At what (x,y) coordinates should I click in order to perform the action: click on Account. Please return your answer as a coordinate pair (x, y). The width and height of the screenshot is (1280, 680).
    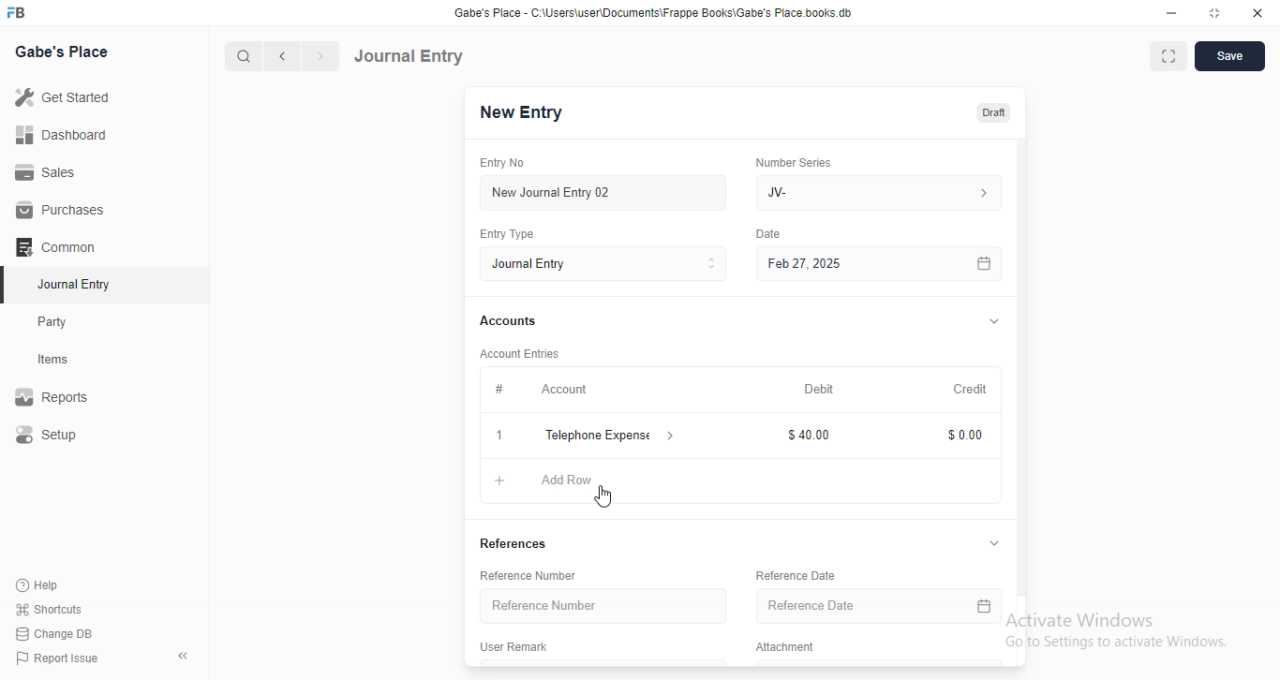
    Looking at the image, I should click on (565, 390).